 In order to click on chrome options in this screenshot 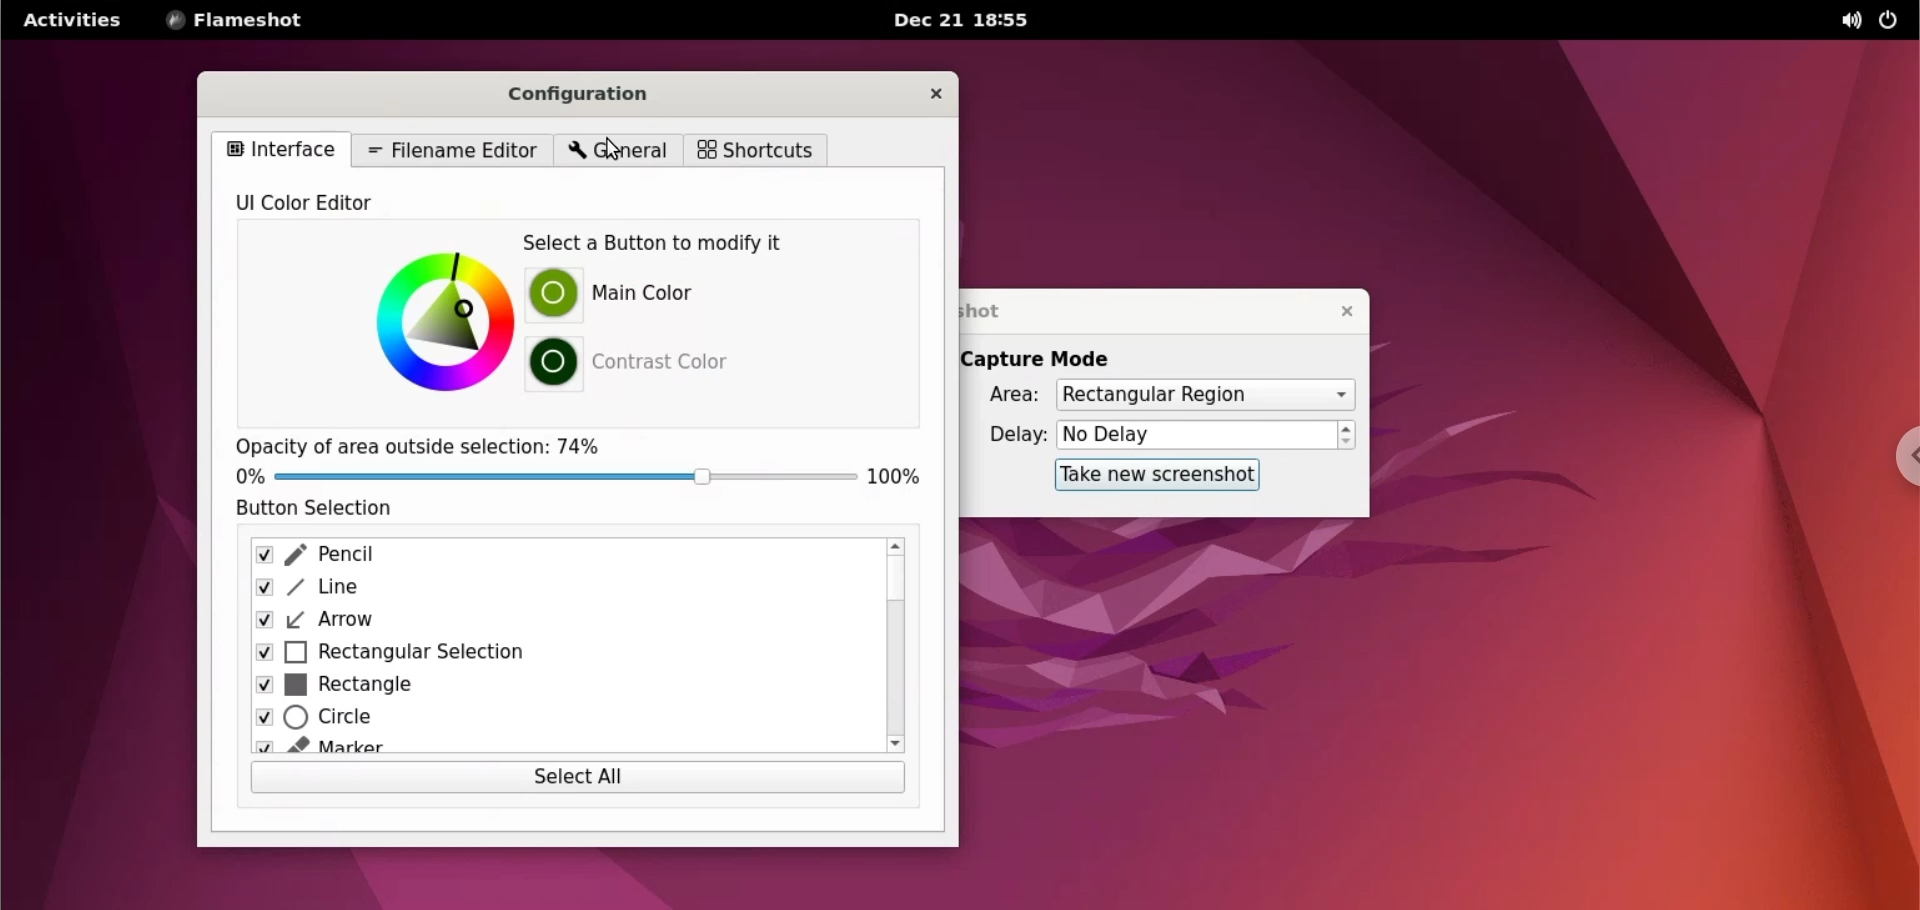, I will do `click(1896, 462)`.